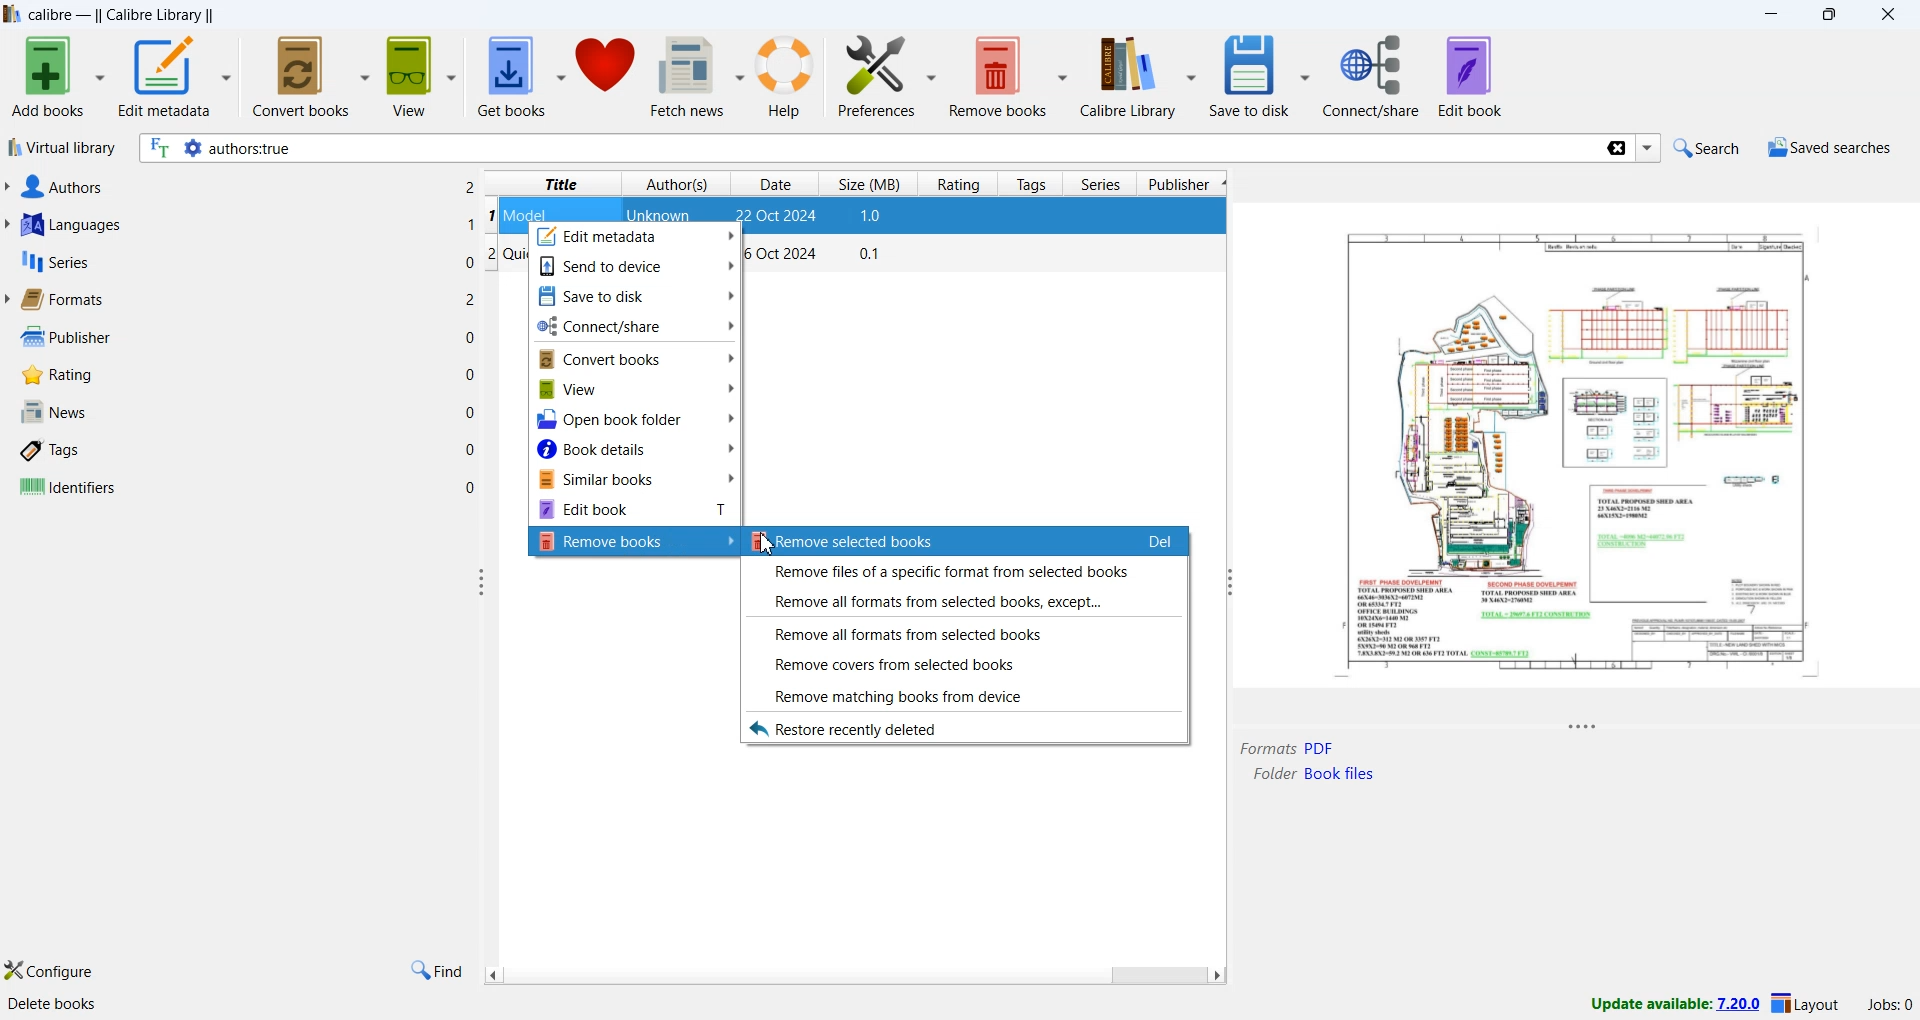 The height and width of the screenshot is (1020, 1920). Describe the element at coordinates (868, 149) in the screenshot. I see `search bar` at that location.